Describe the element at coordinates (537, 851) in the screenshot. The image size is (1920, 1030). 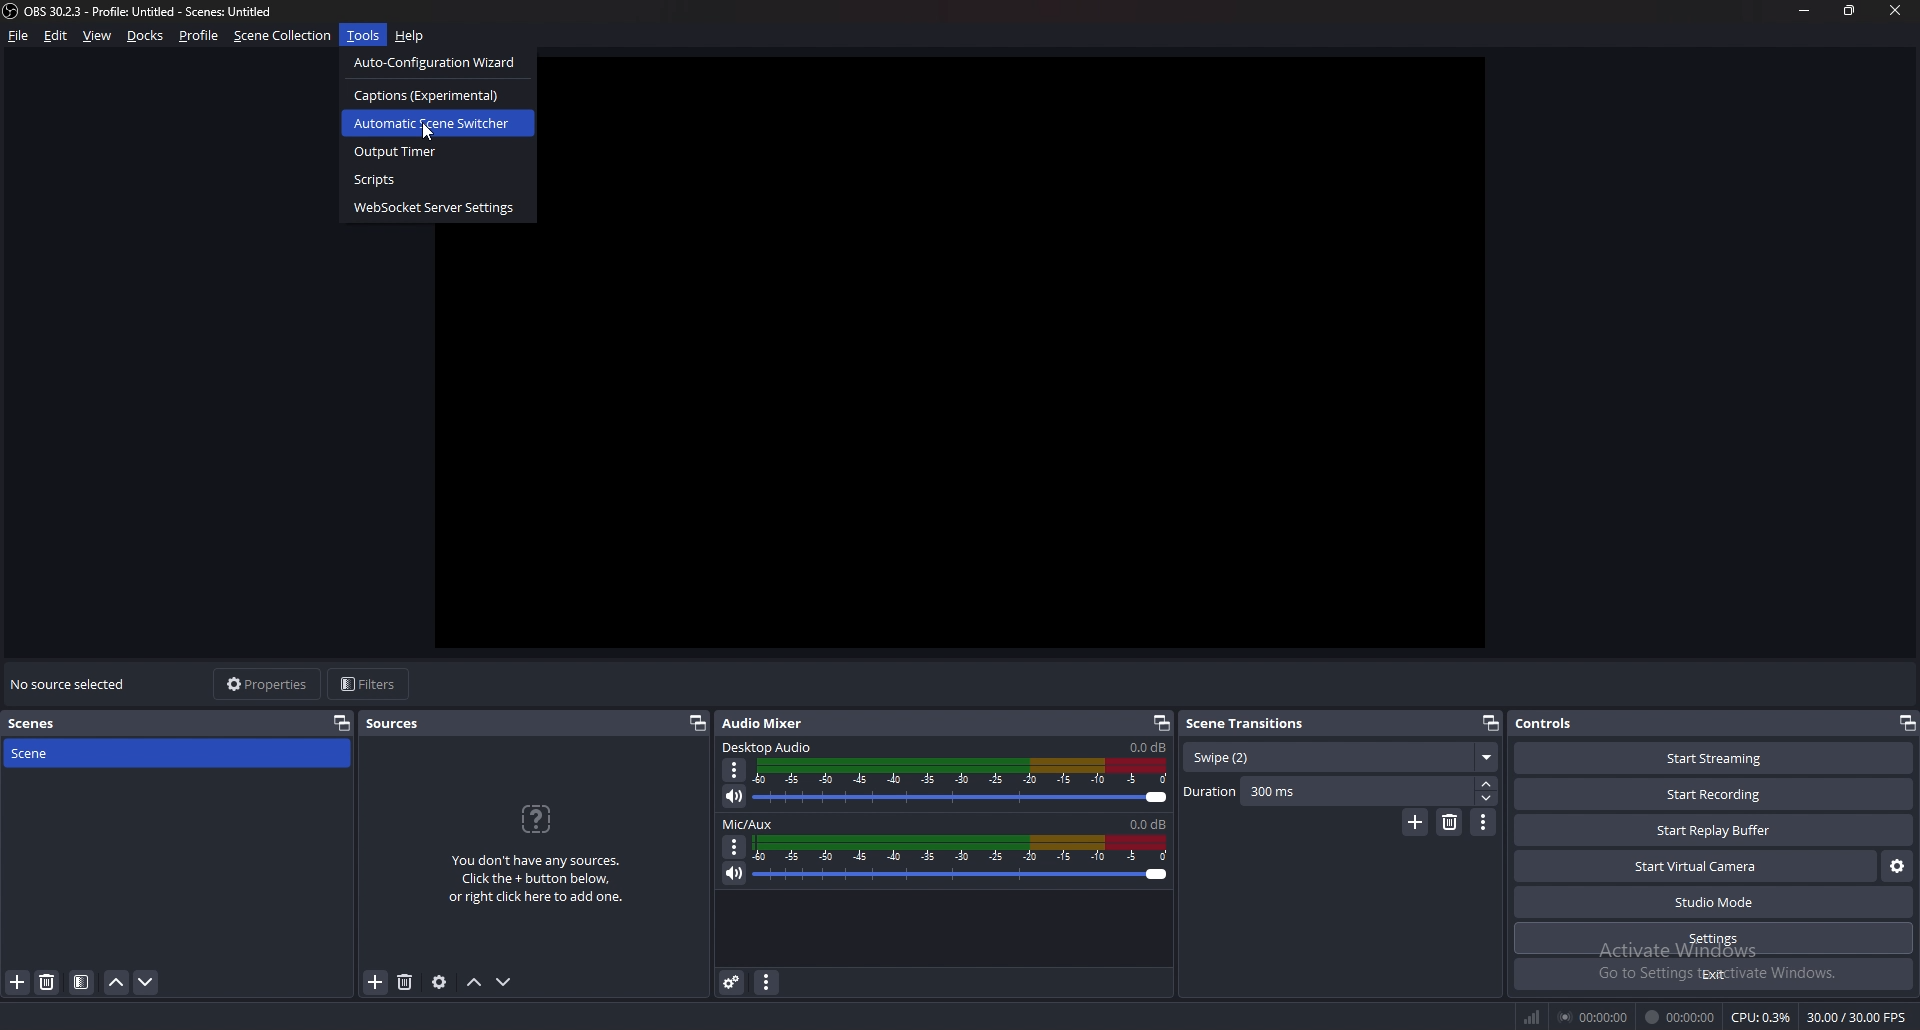
I see `info` at that location.